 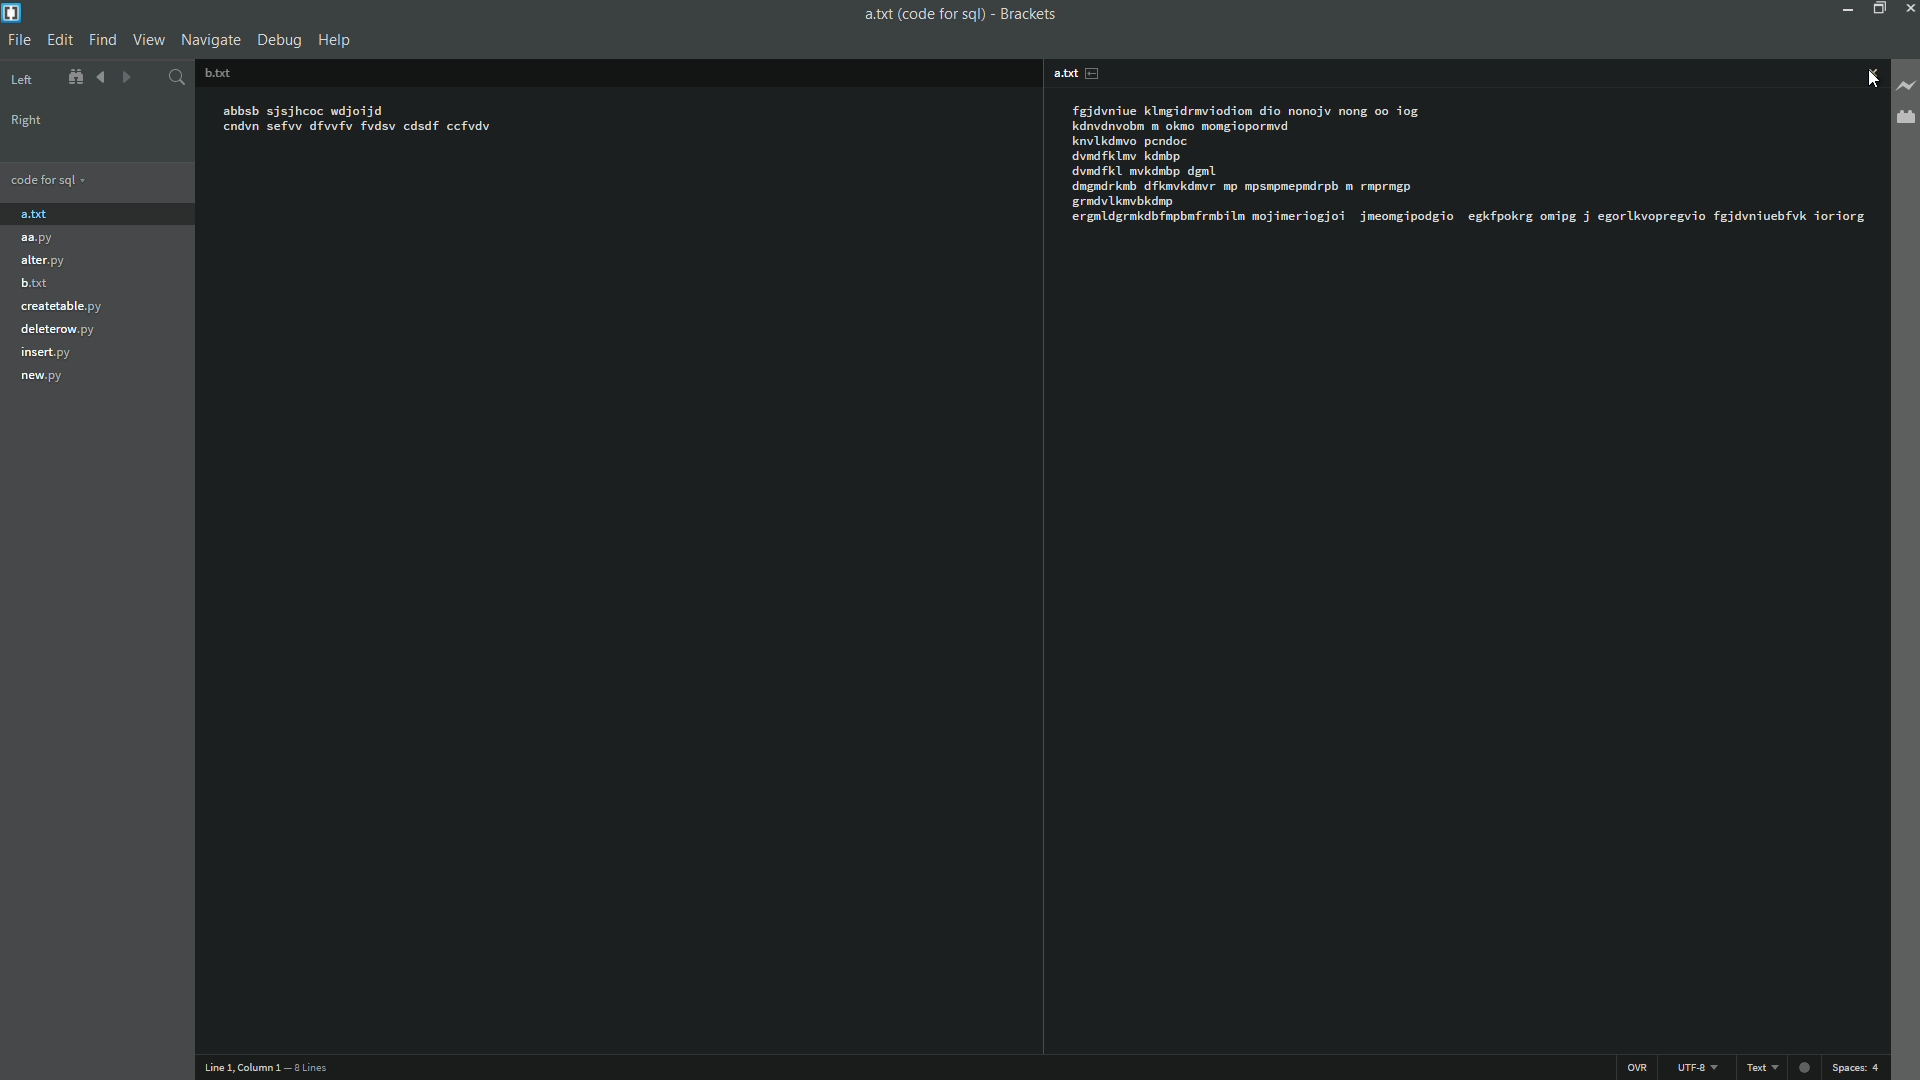 I want to click on left, so click(x=23, y=80).